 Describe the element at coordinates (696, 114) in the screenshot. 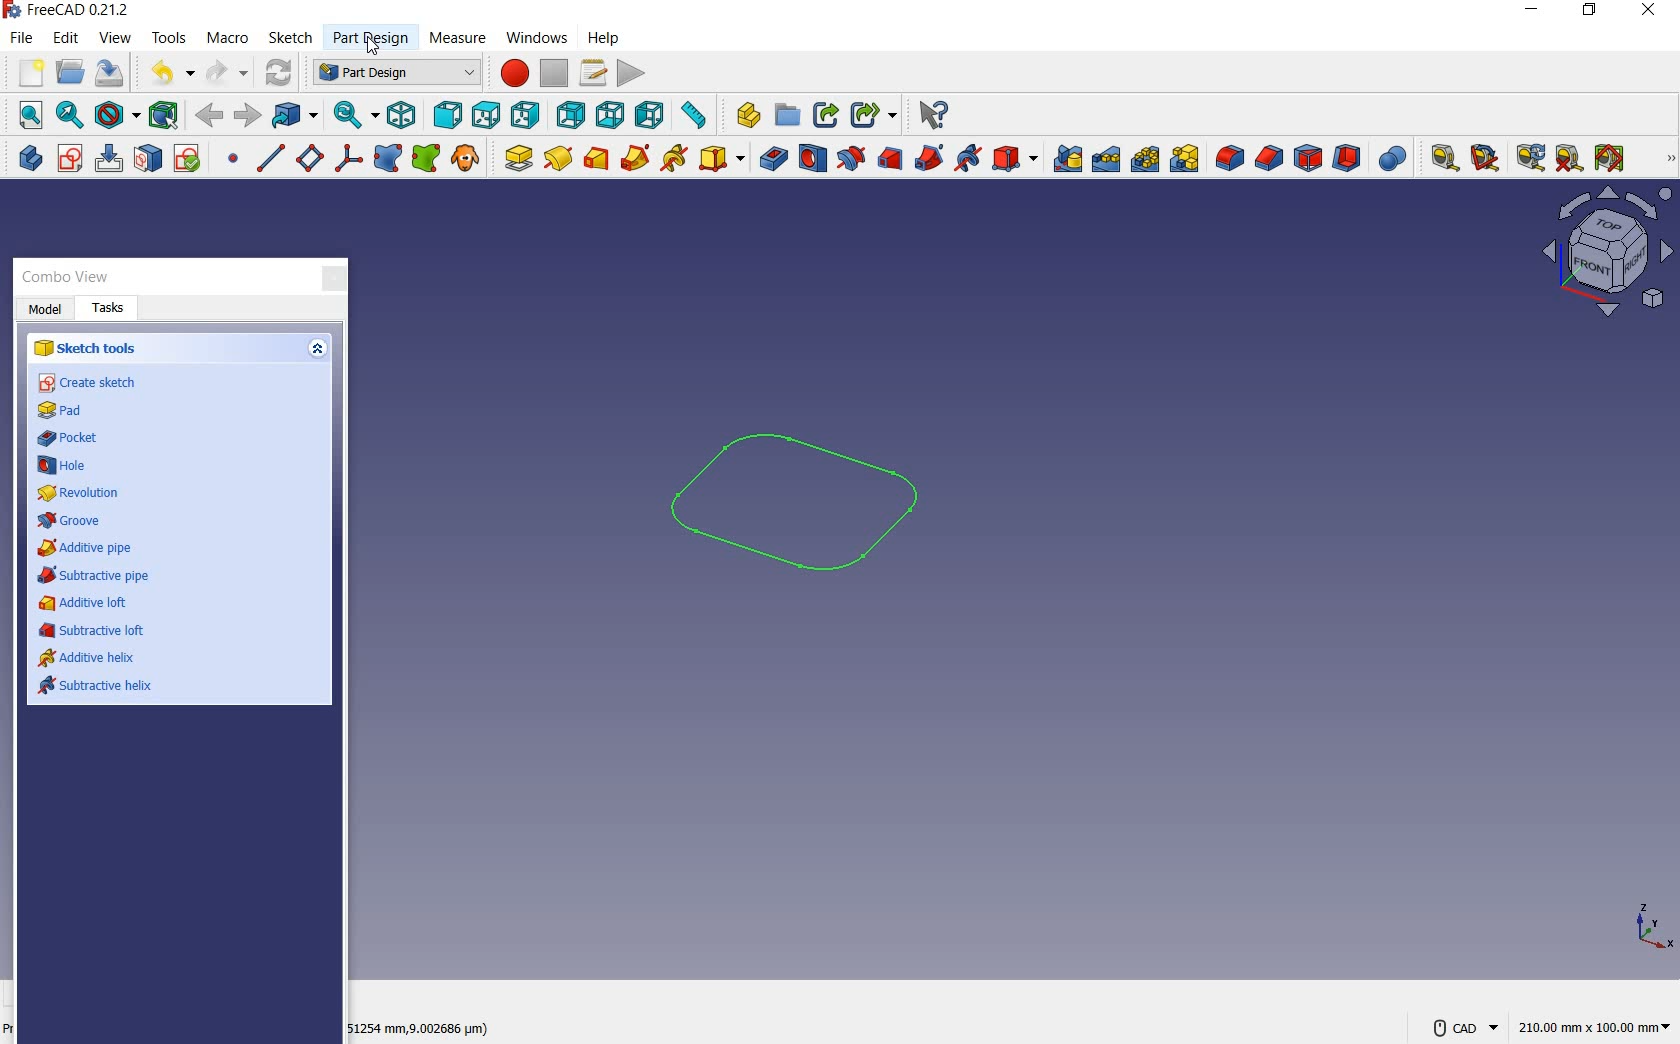

I see `measure distance ` at that location.